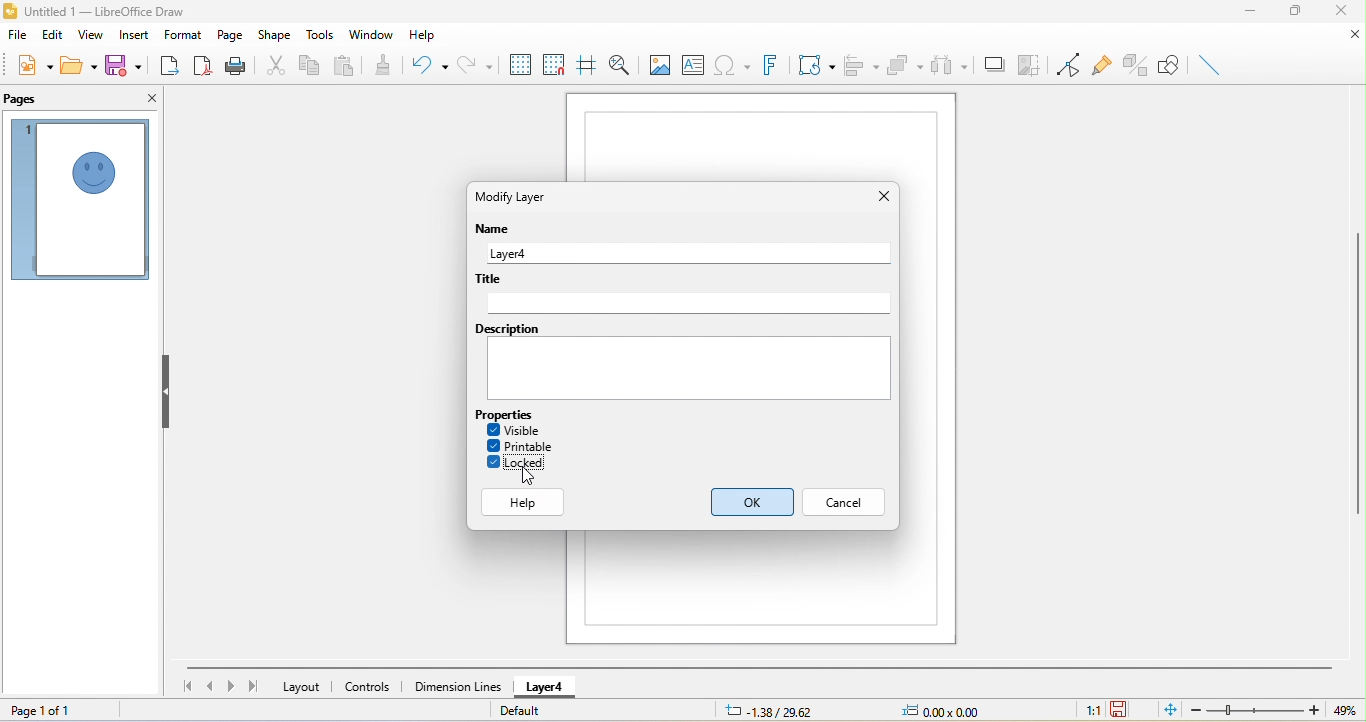 The image size is (1366, 722). Describe the element at coordinates (1344, 710) in the screenshot. I see `49%` at that location.